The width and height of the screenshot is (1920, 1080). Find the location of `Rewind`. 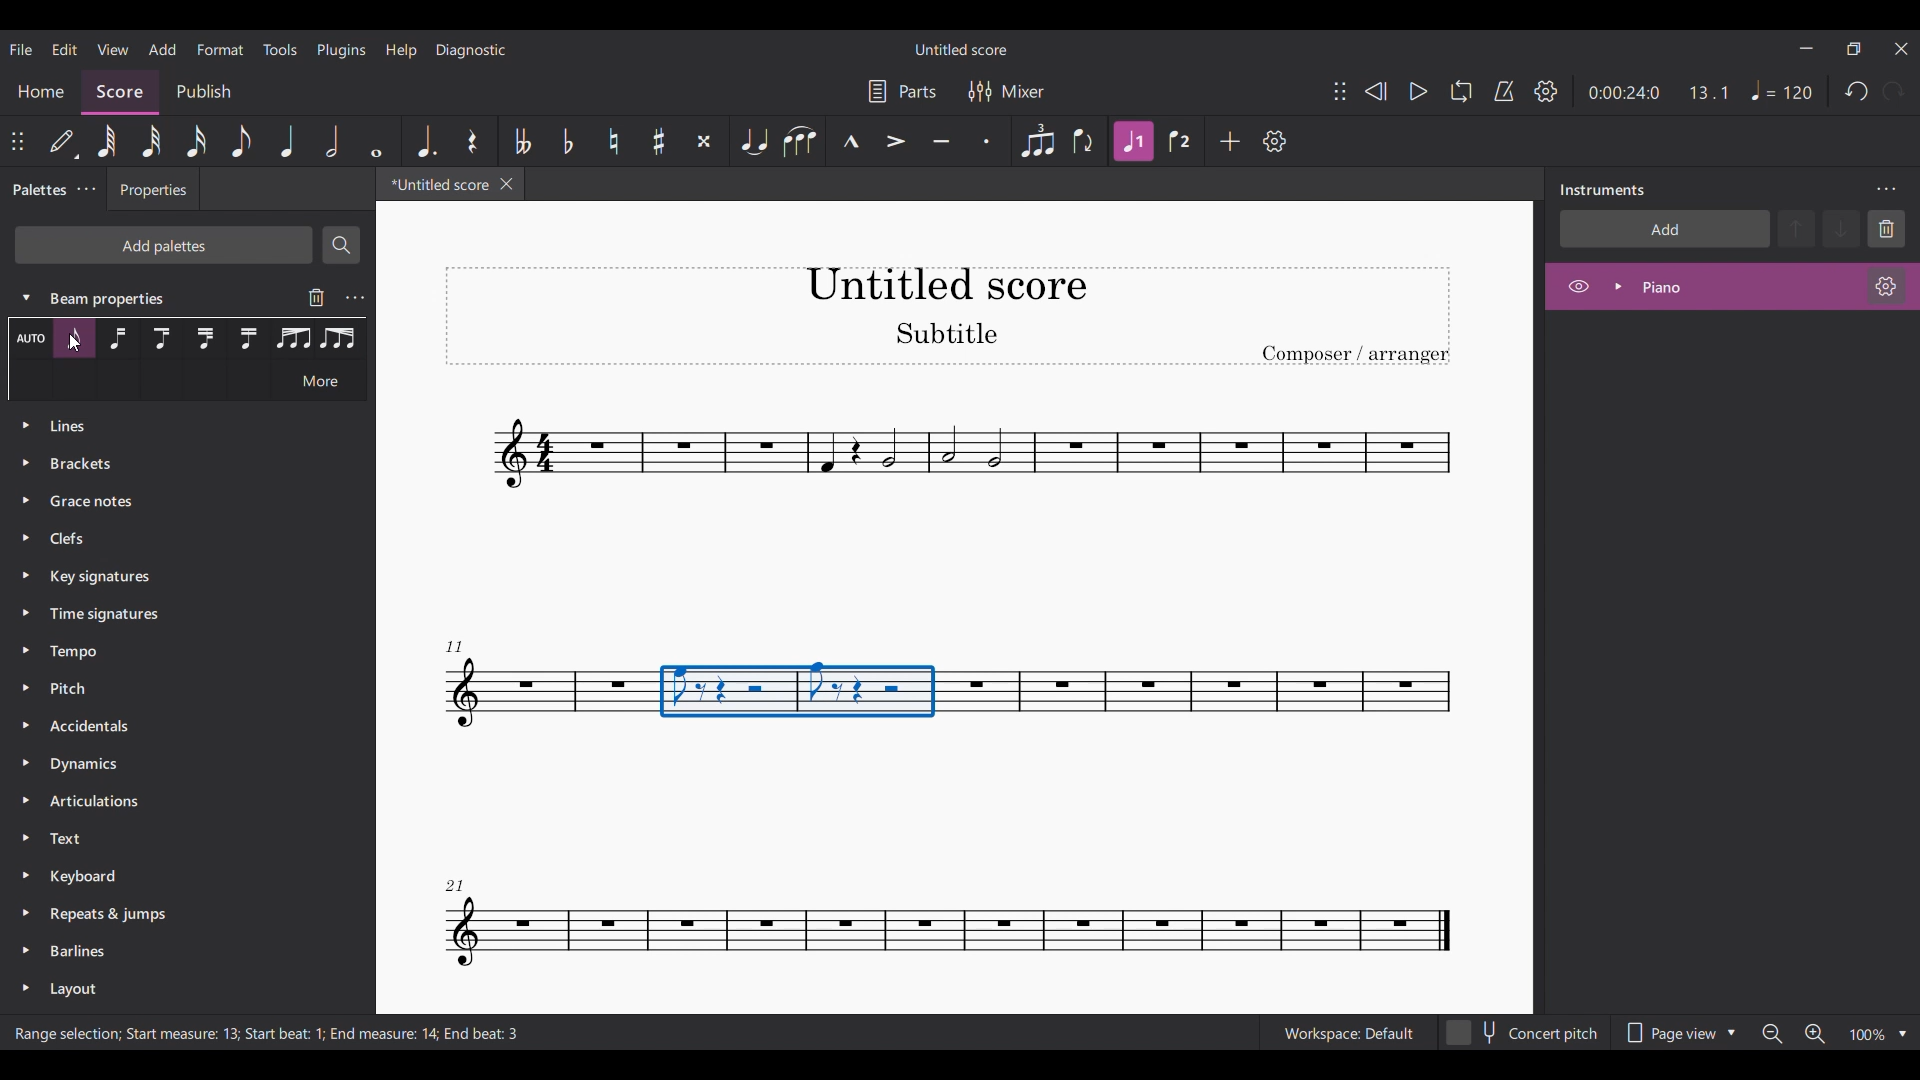

Rewind is located at coordinates (1375, 91).